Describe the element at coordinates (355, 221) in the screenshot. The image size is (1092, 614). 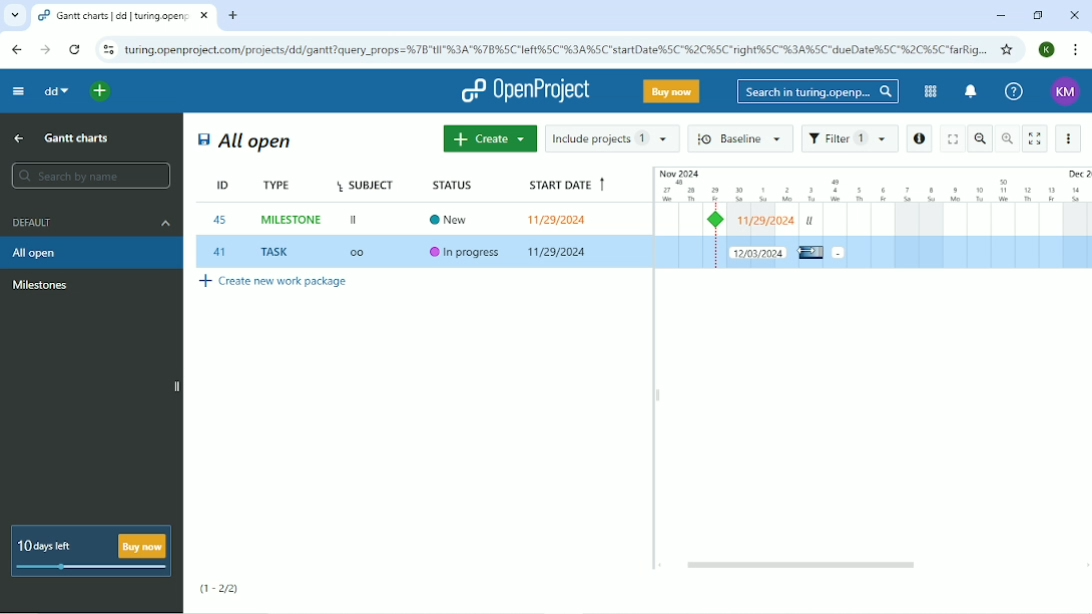
I see `II` at that location.